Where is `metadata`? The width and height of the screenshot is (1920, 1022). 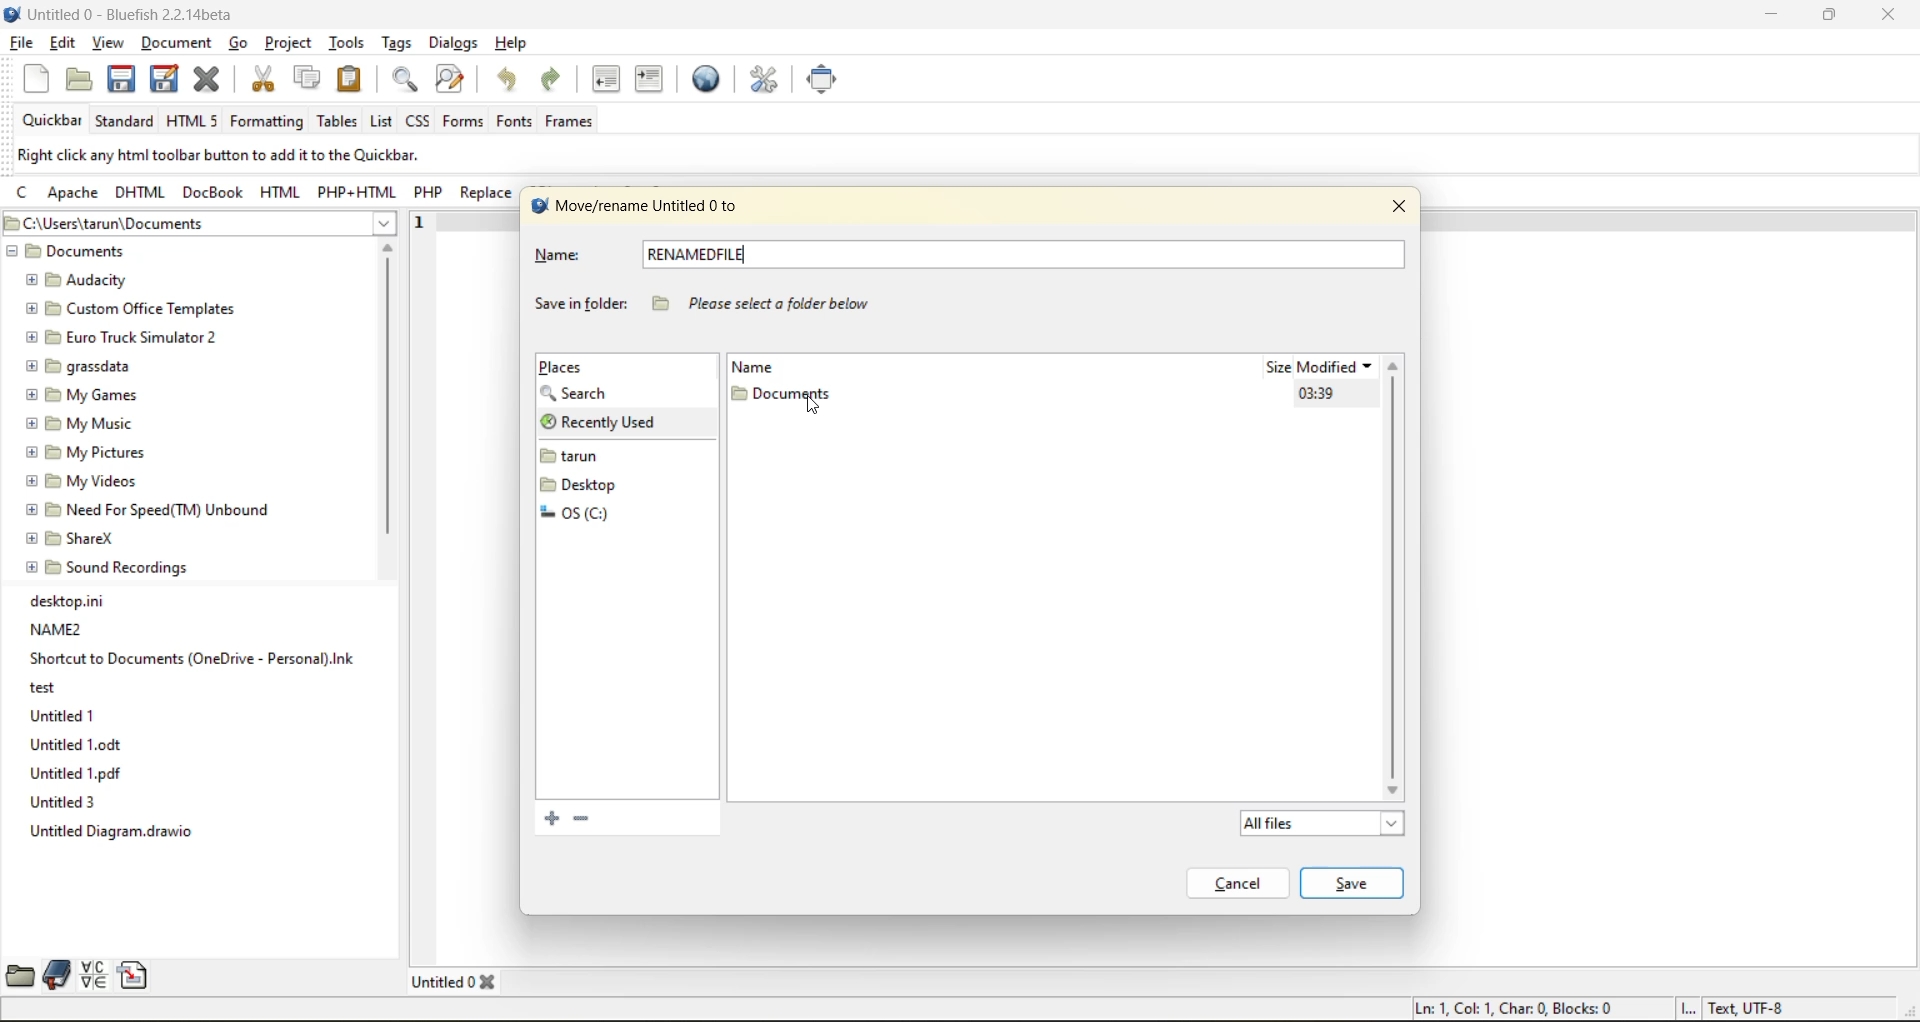
metadata is located at coordinates (252, 156).